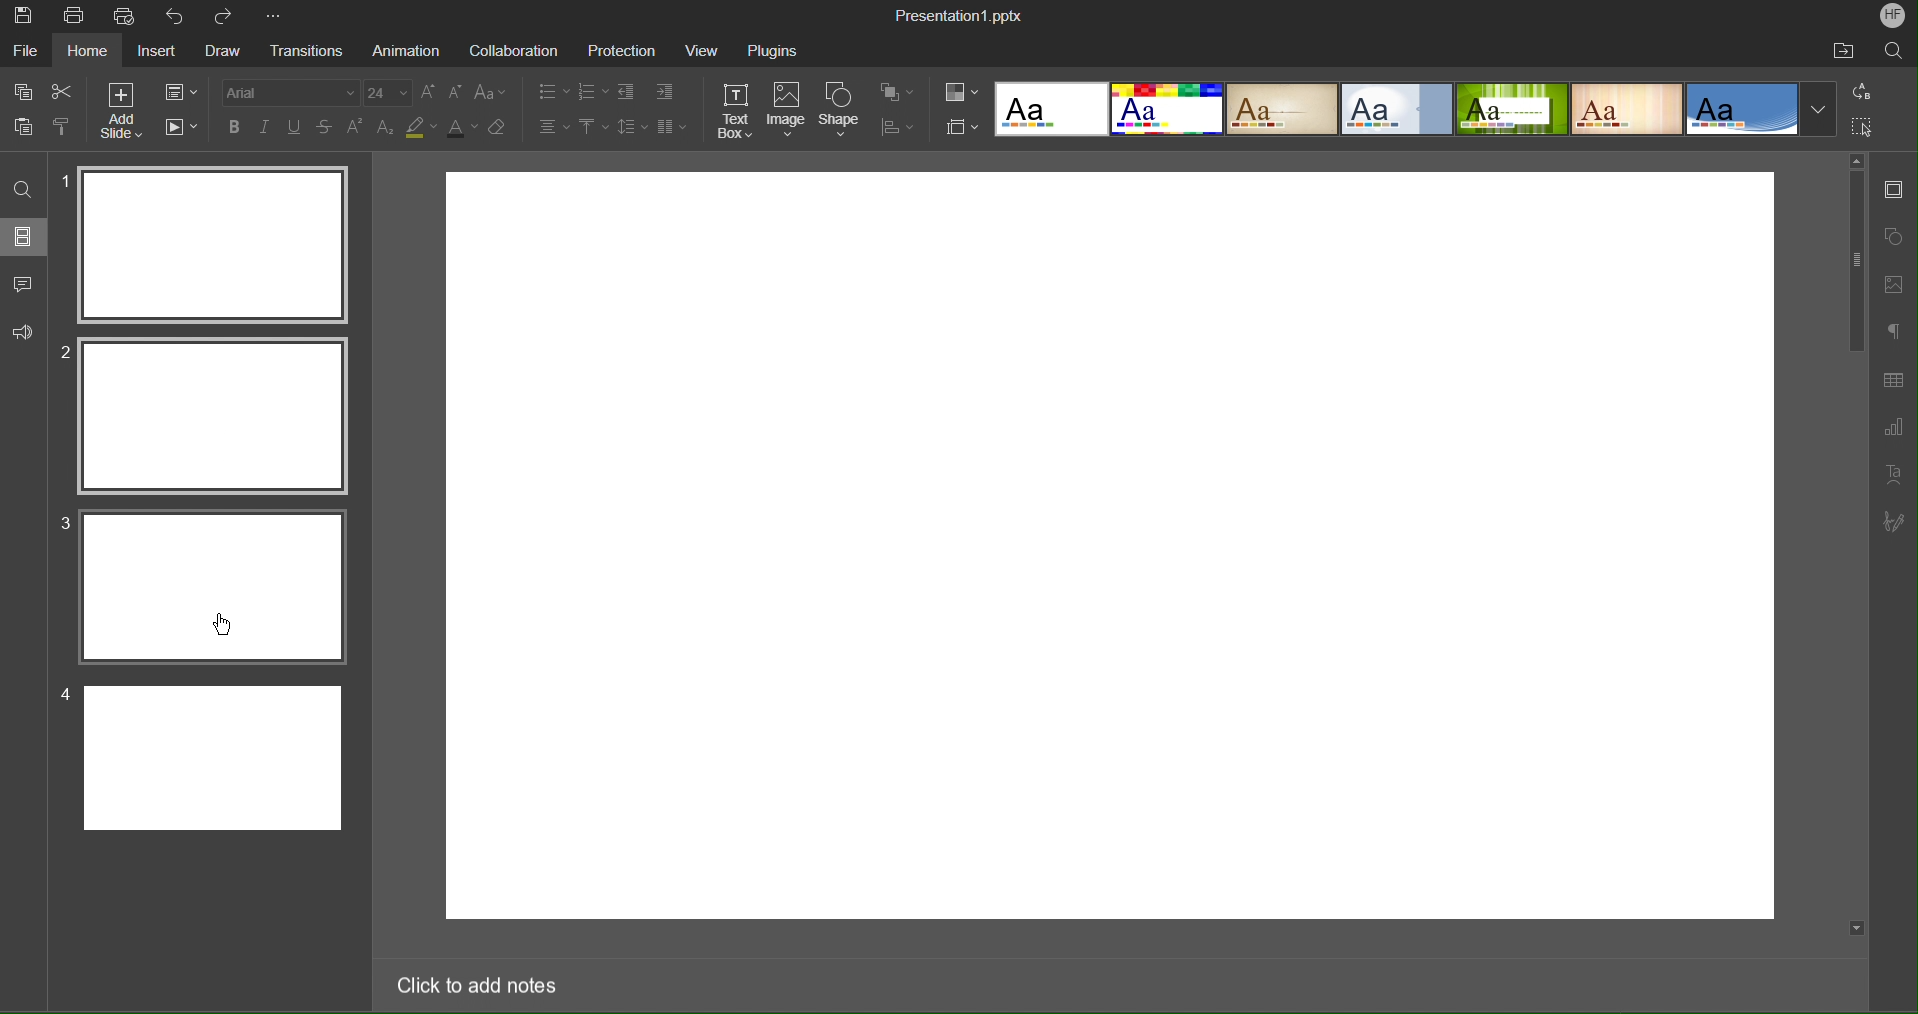 This screenshot has width=1918, height=1014. What do you see at coordinates (180, 124) in the screenshot?
I see `Playback` at bounding box center [180, 124].